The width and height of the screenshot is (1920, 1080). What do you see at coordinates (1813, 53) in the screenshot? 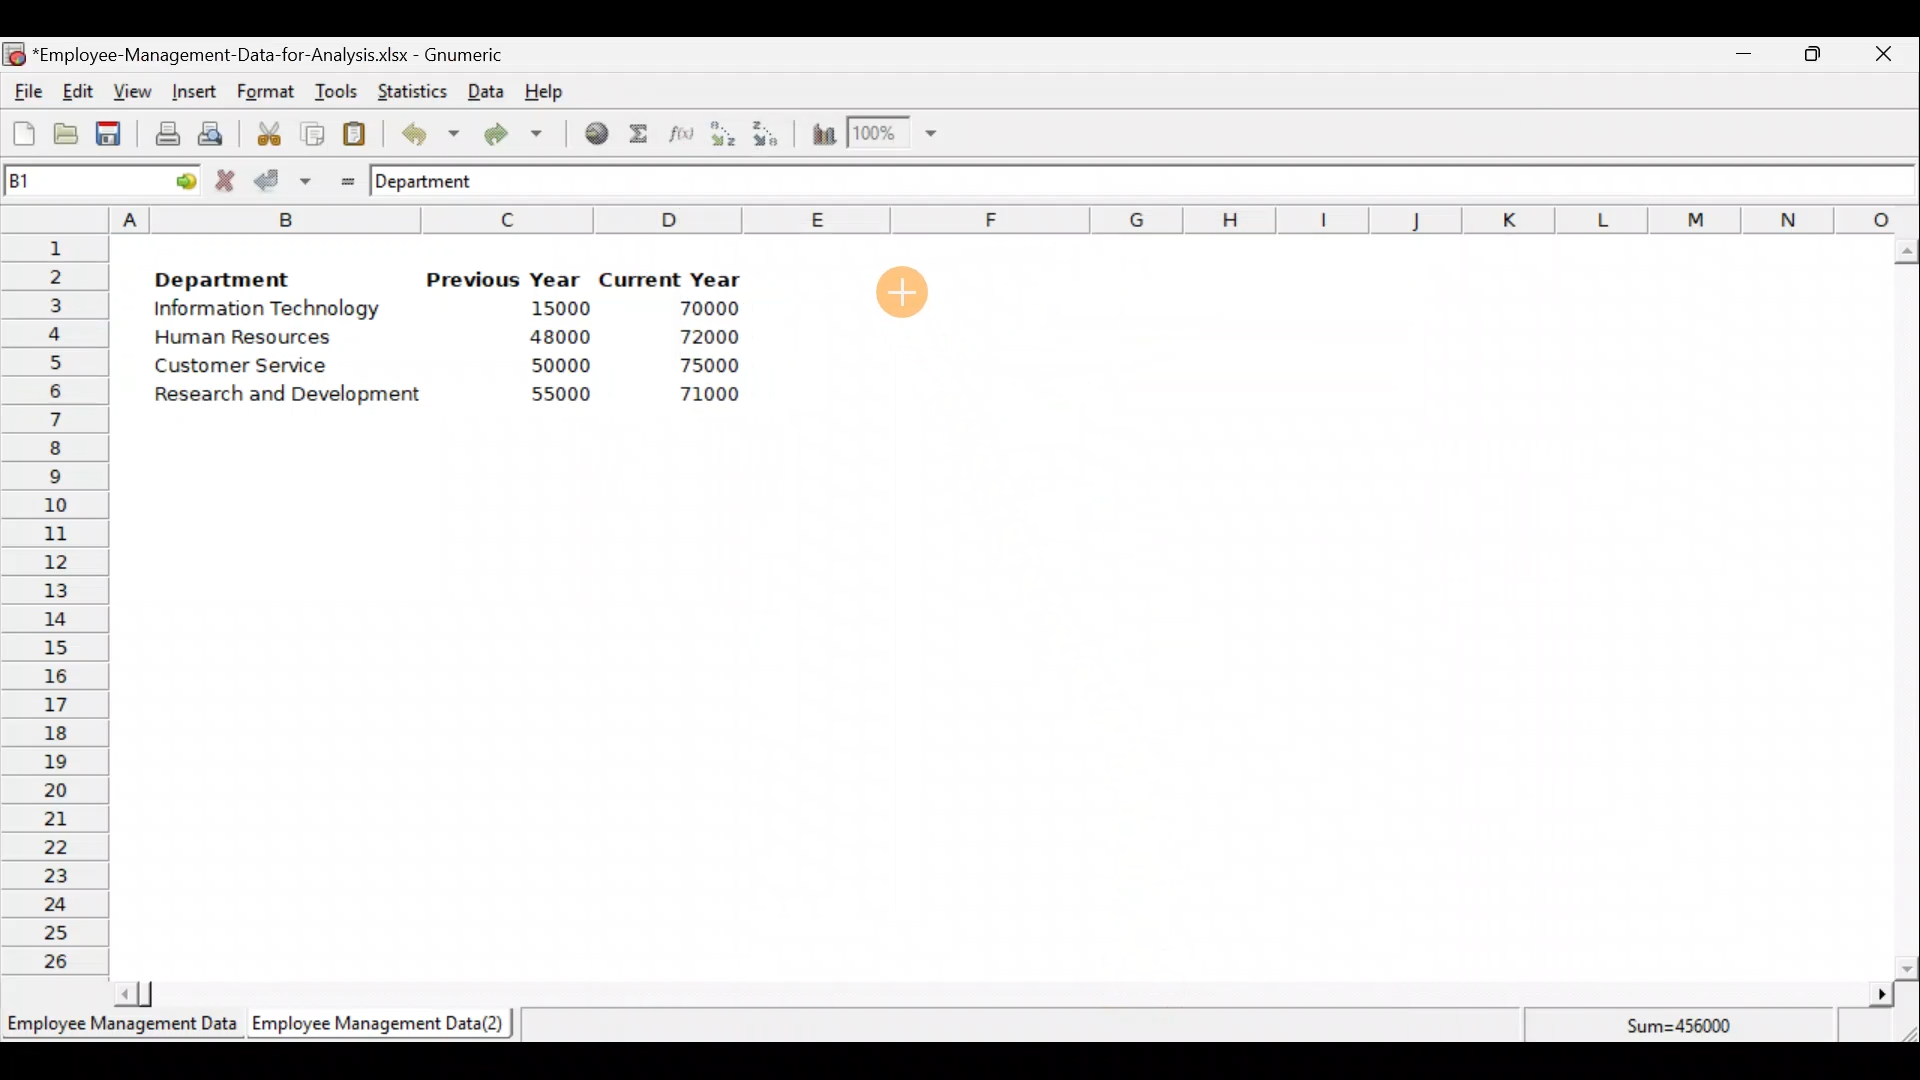
I see `Maximize` at bounding box center [1813, 53].